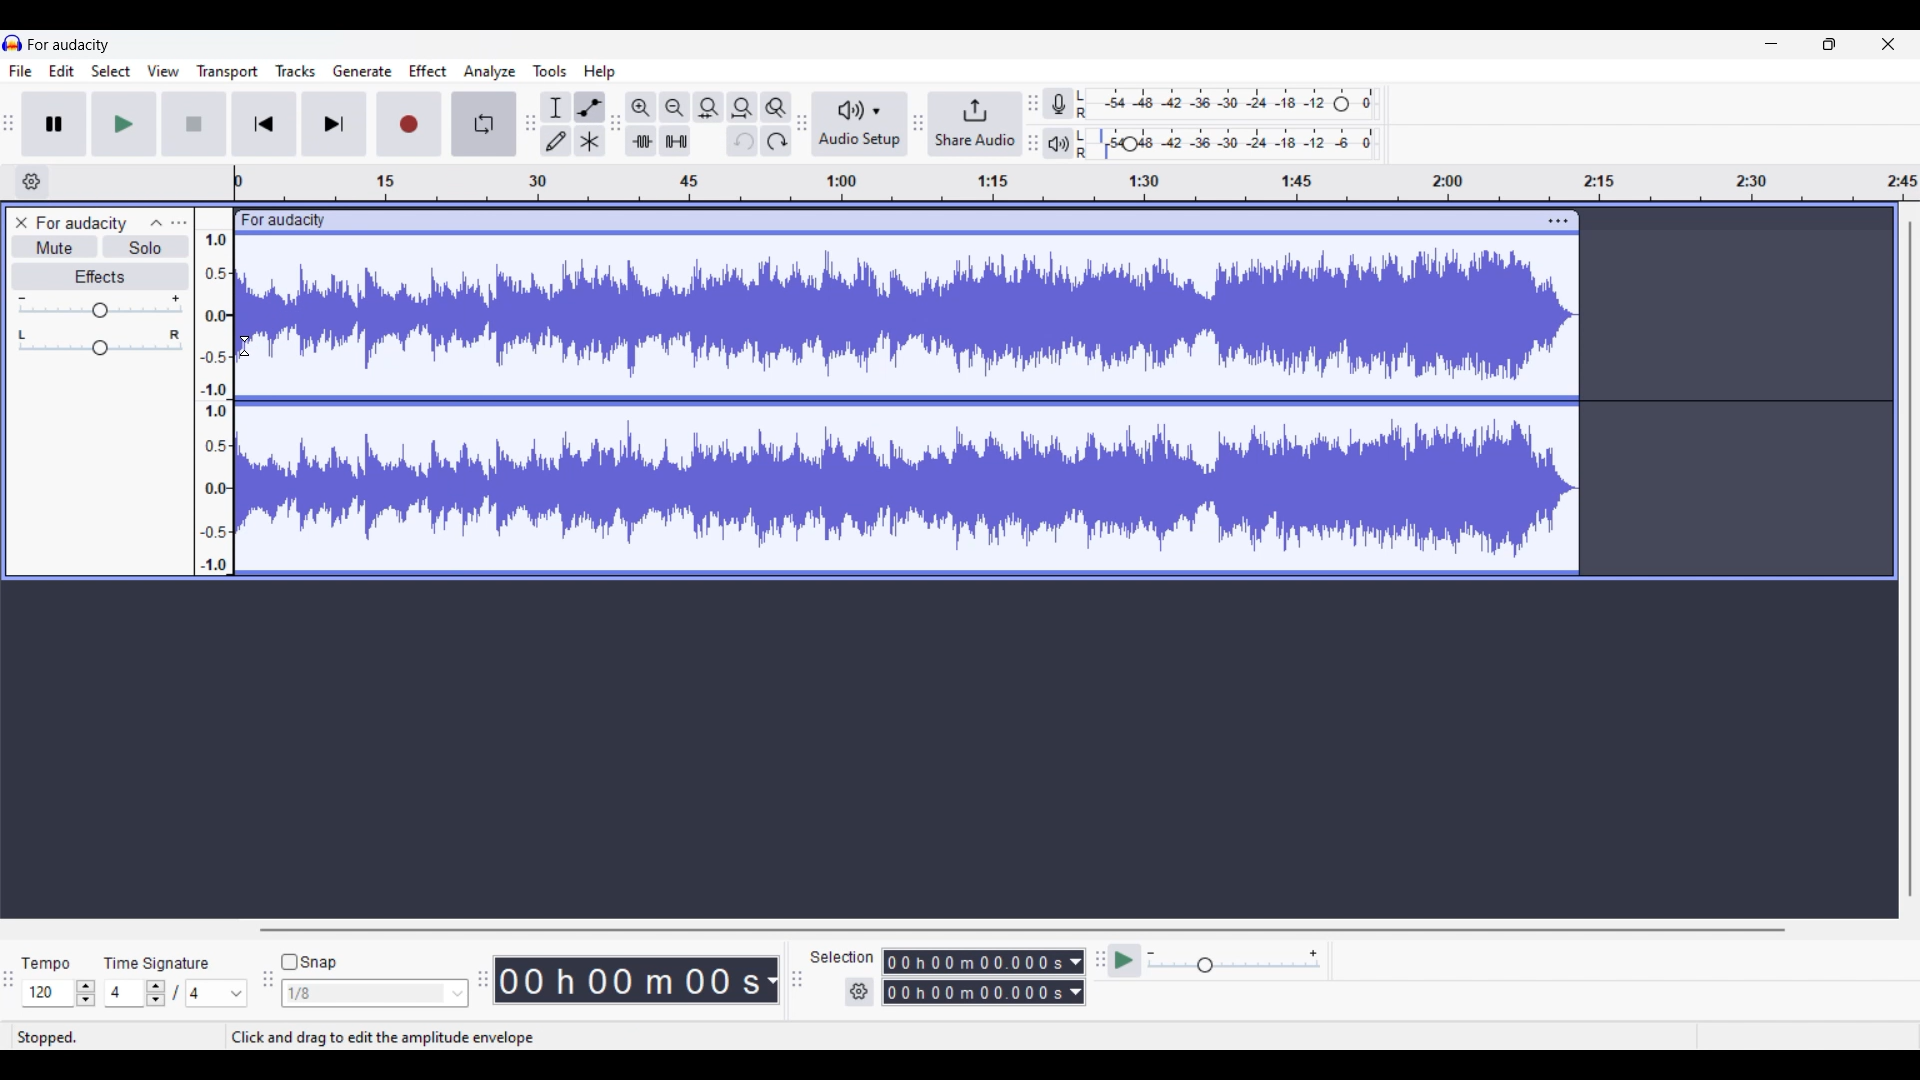  What do you see at coordinates (599, 72) in the screenshot?
I see `Help` at bounding box center [599, 72].